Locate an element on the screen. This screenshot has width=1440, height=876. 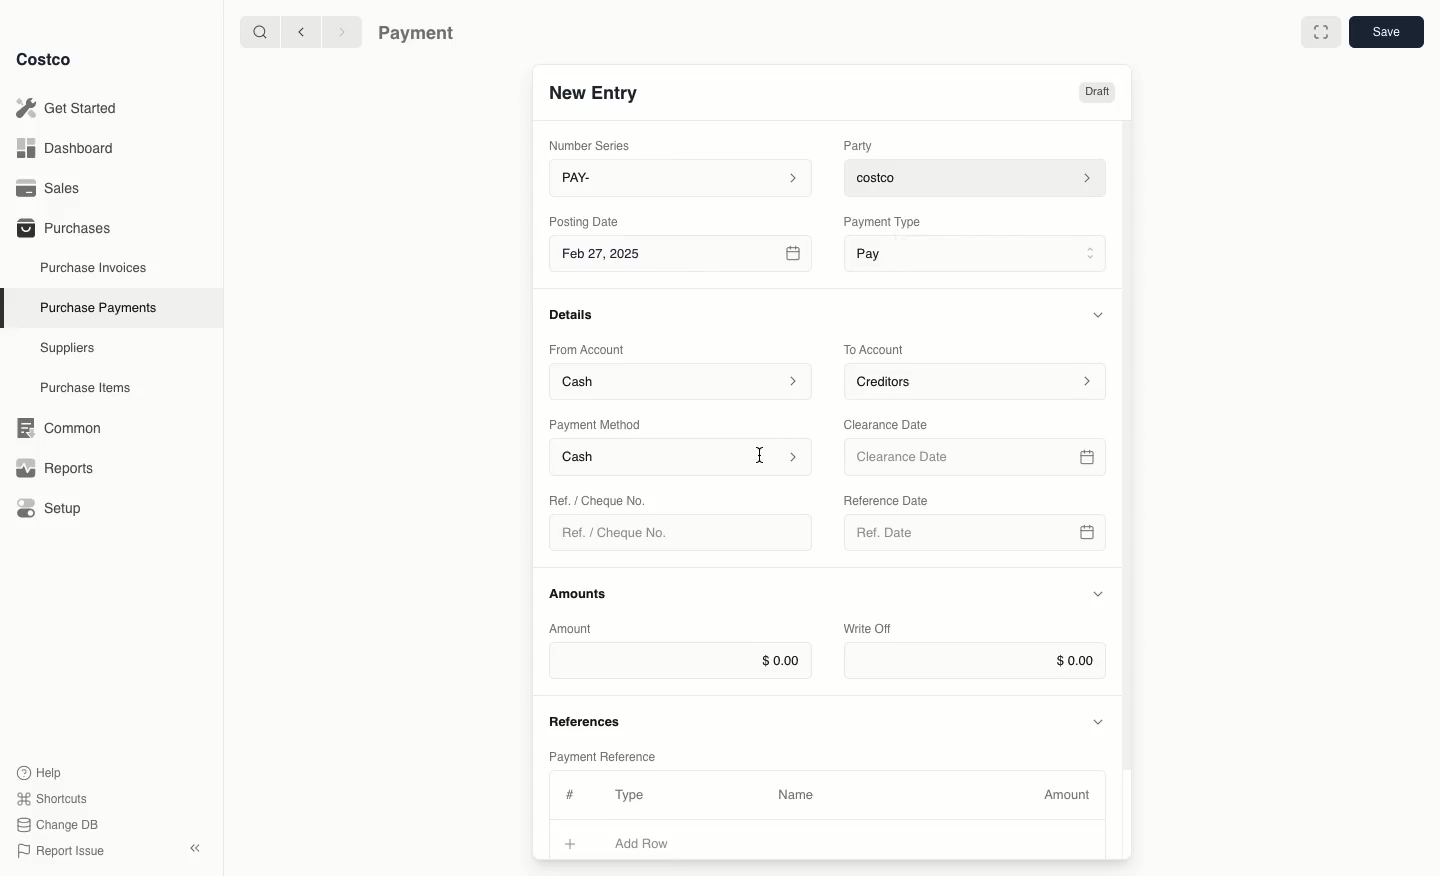
Costco is located at coordinates (43, 59).